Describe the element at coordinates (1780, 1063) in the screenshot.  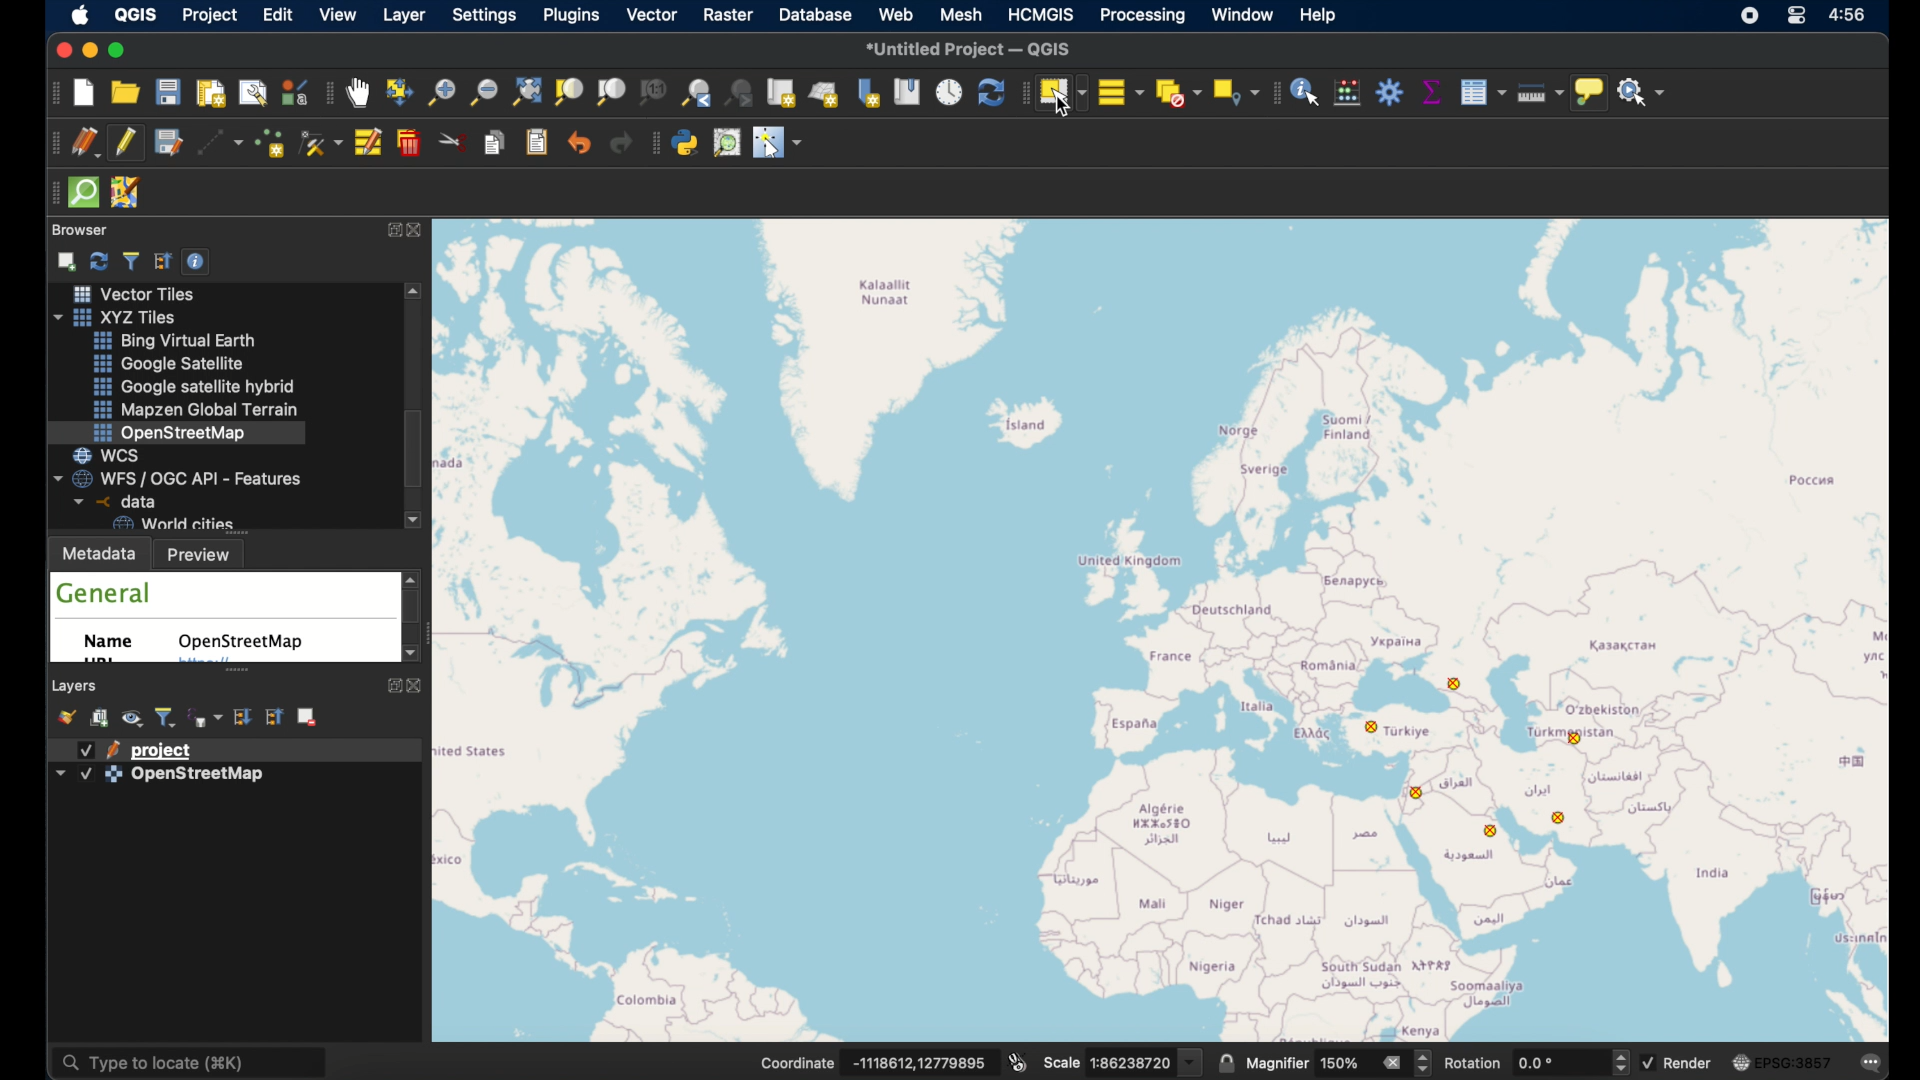
I see `current csr` at that location.